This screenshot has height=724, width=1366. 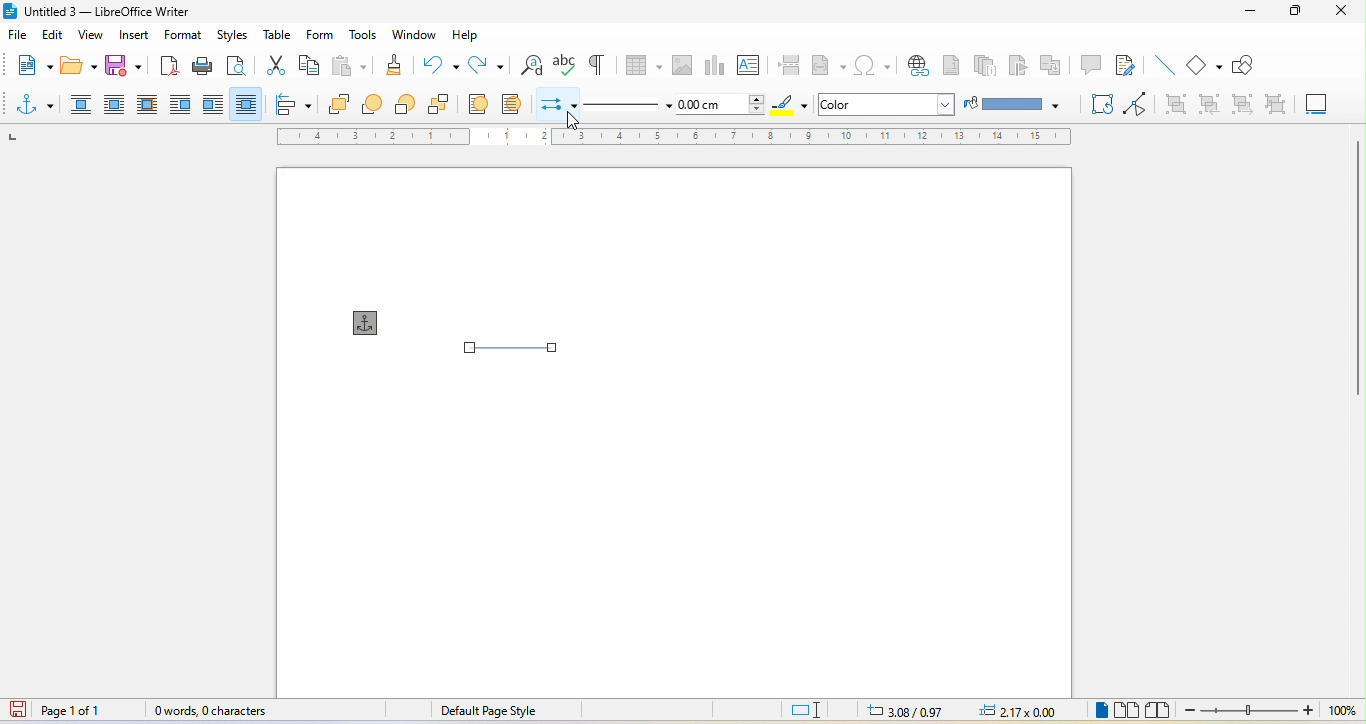 What do you see at coordinates (126, 66) in the screenshot?
I see `save` at bounding box center [126, 66].